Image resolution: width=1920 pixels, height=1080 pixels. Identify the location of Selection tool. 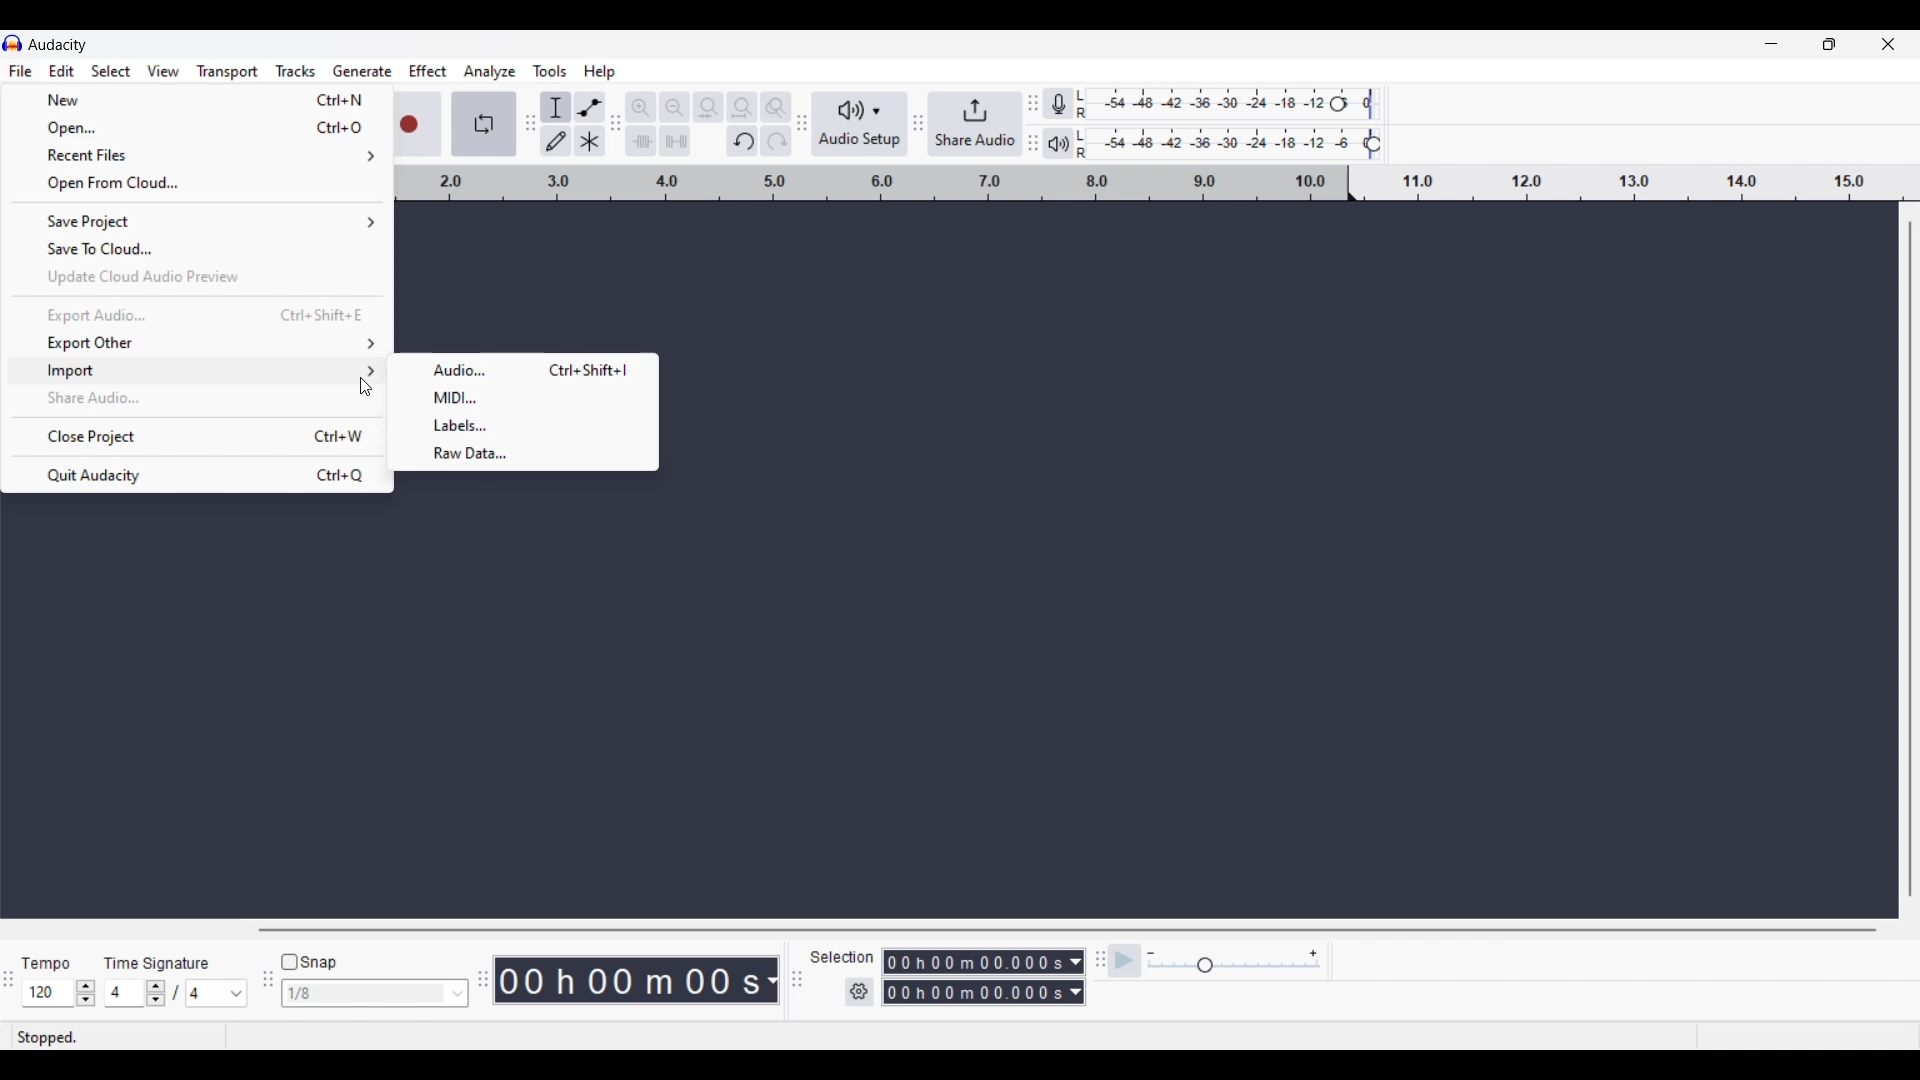
(556, 107).